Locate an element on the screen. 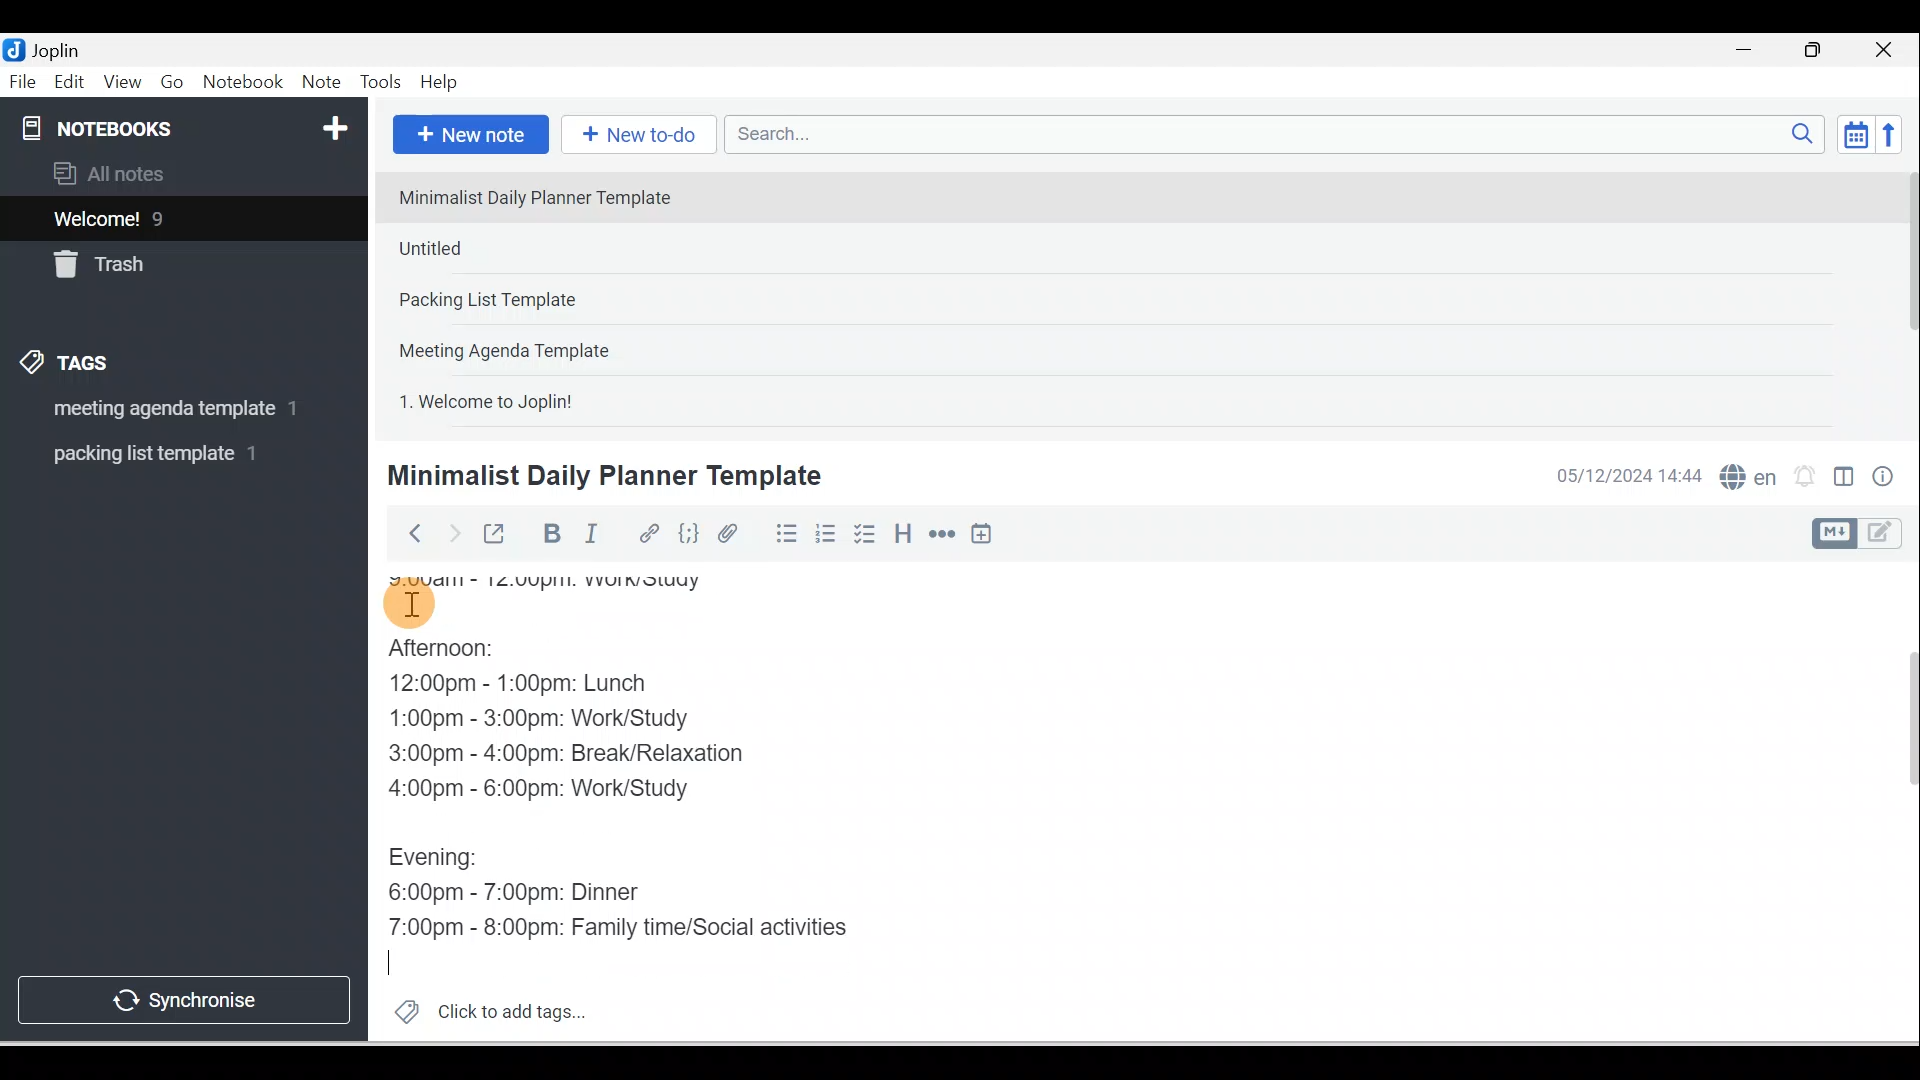  Note 2 is located at coordinates (529, 248).